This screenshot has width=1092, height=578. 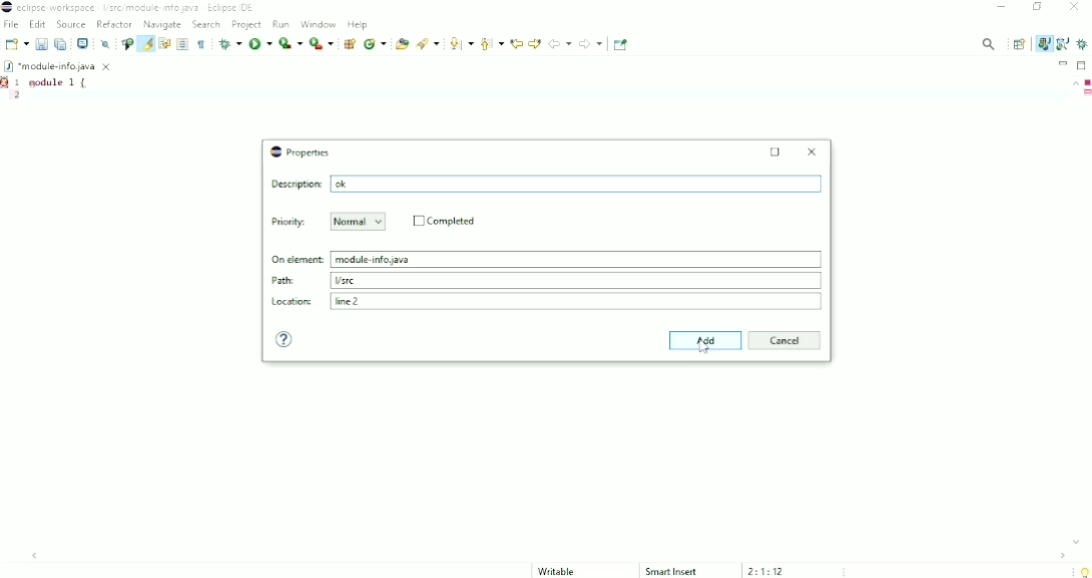 I want to click on Next edit location, so click(x=535, y=42).